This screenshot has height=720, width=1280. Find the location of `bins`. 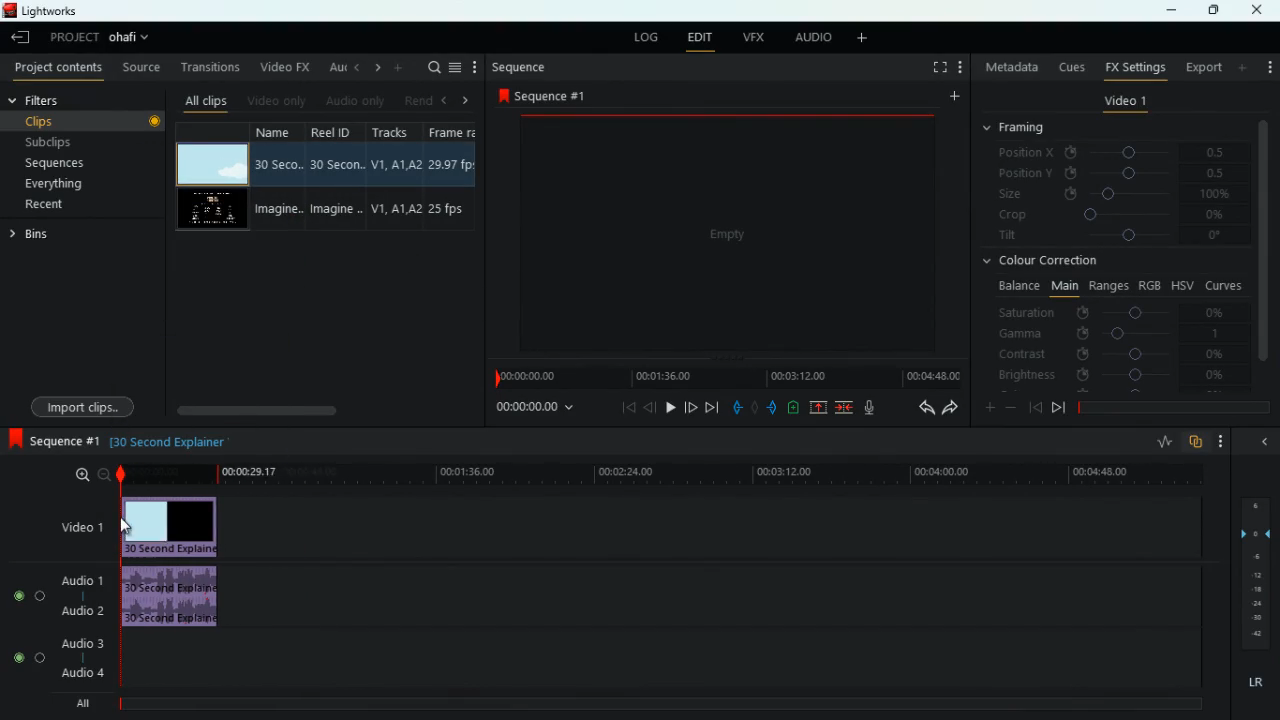

bins is located at coordinates (34, 235).